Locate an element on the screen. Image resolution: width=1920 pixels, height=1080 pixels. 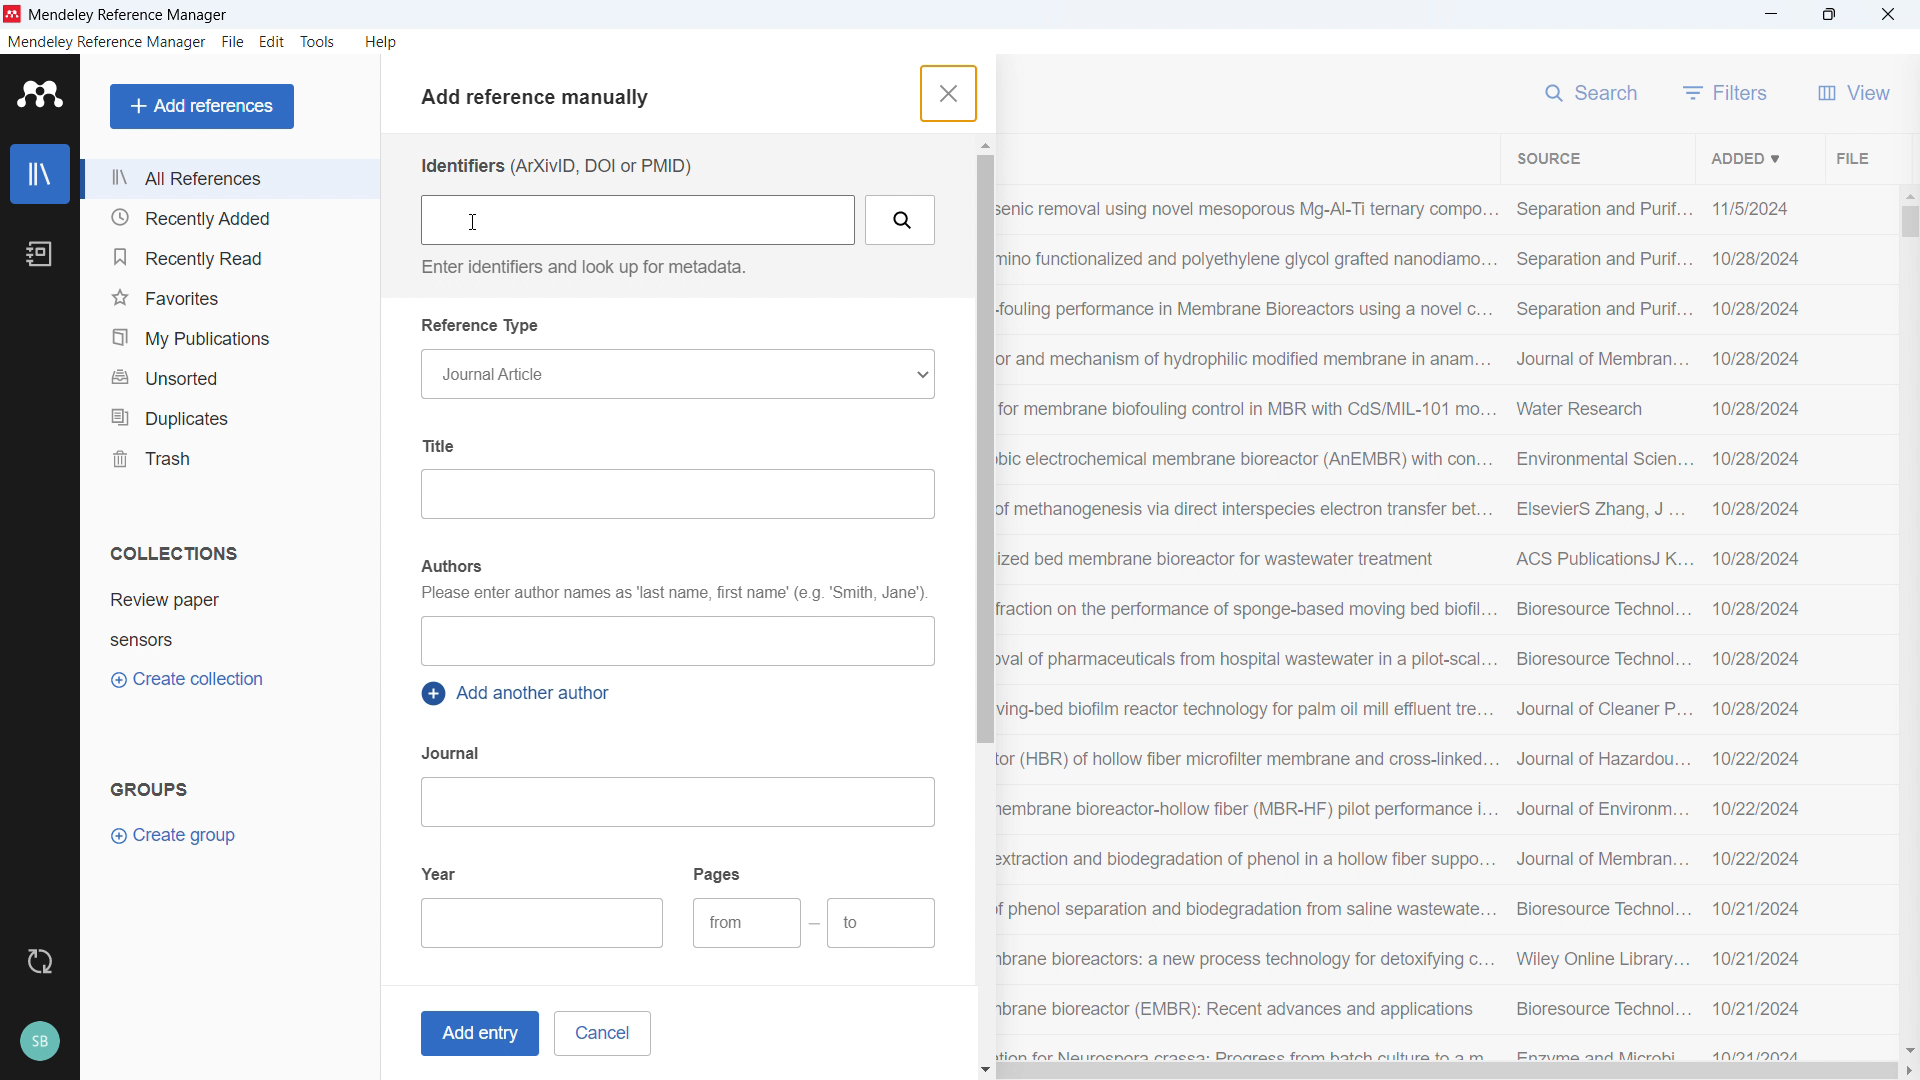
View  is located at coordinates (1854, 92).